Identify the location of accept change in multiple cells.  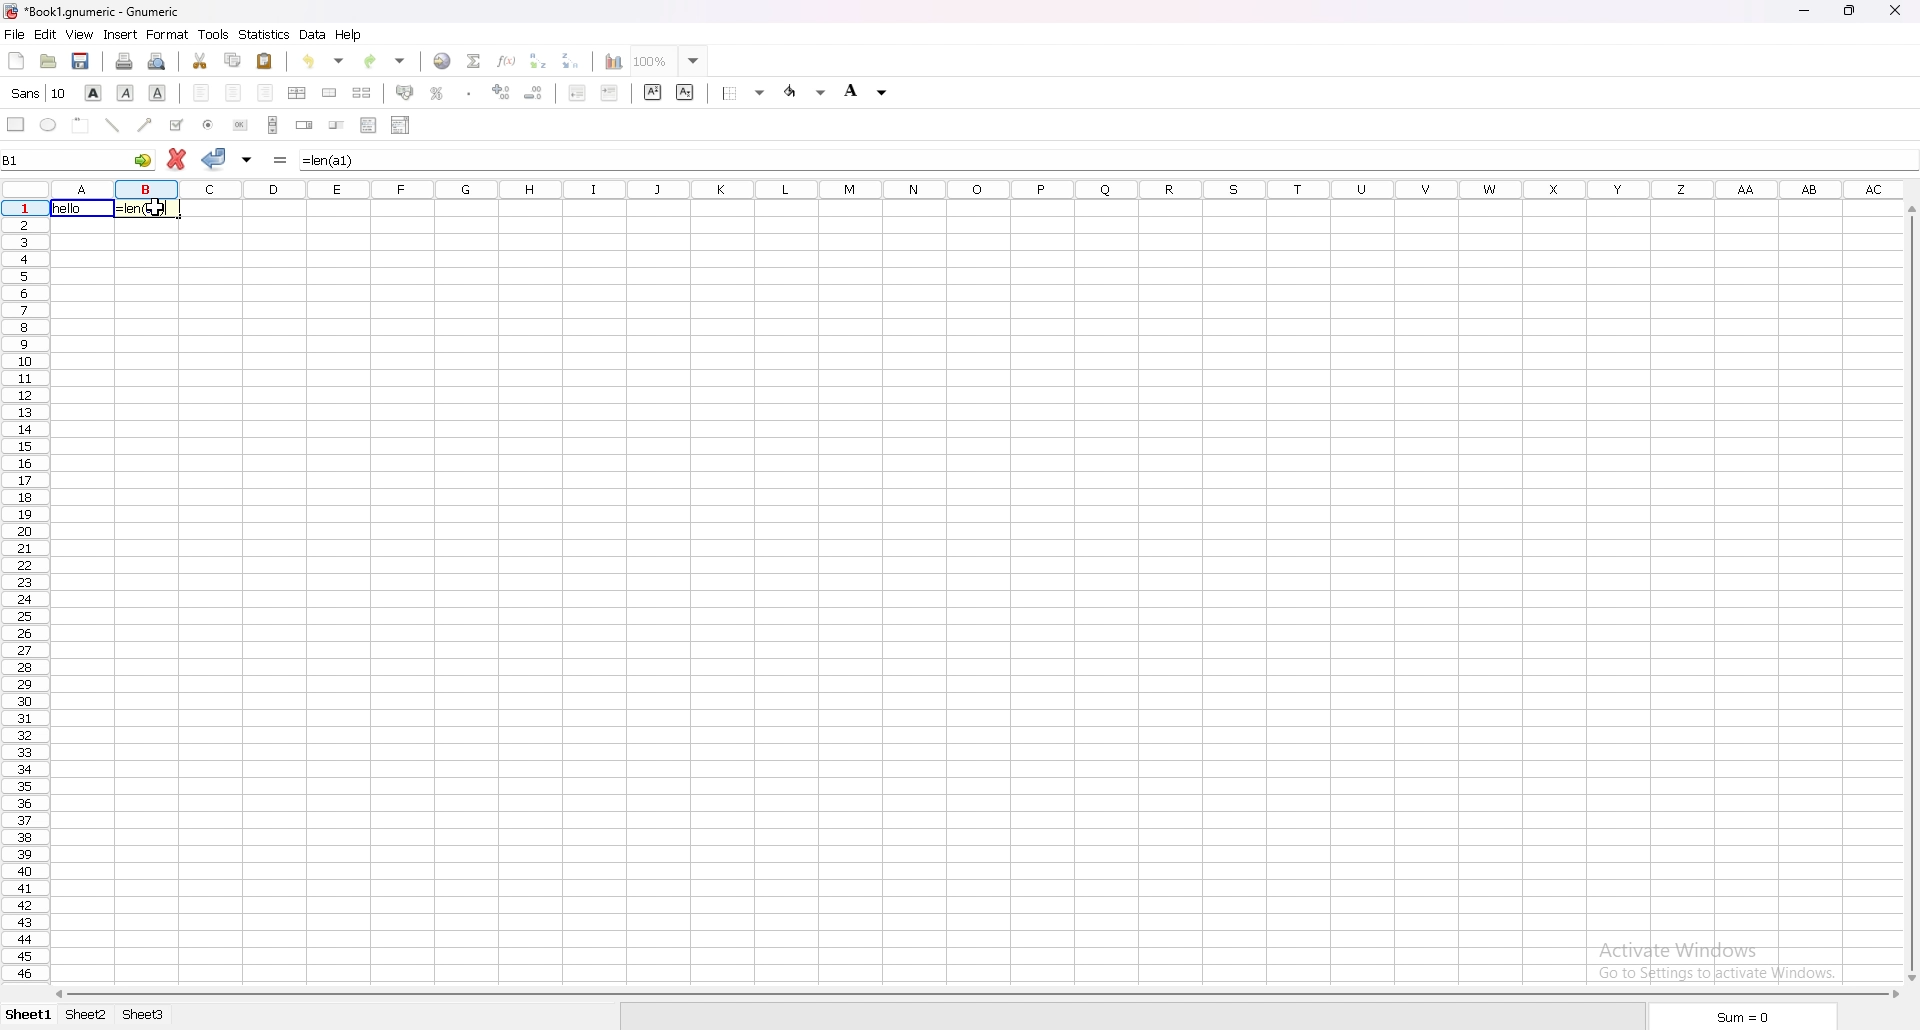
(248, 159).